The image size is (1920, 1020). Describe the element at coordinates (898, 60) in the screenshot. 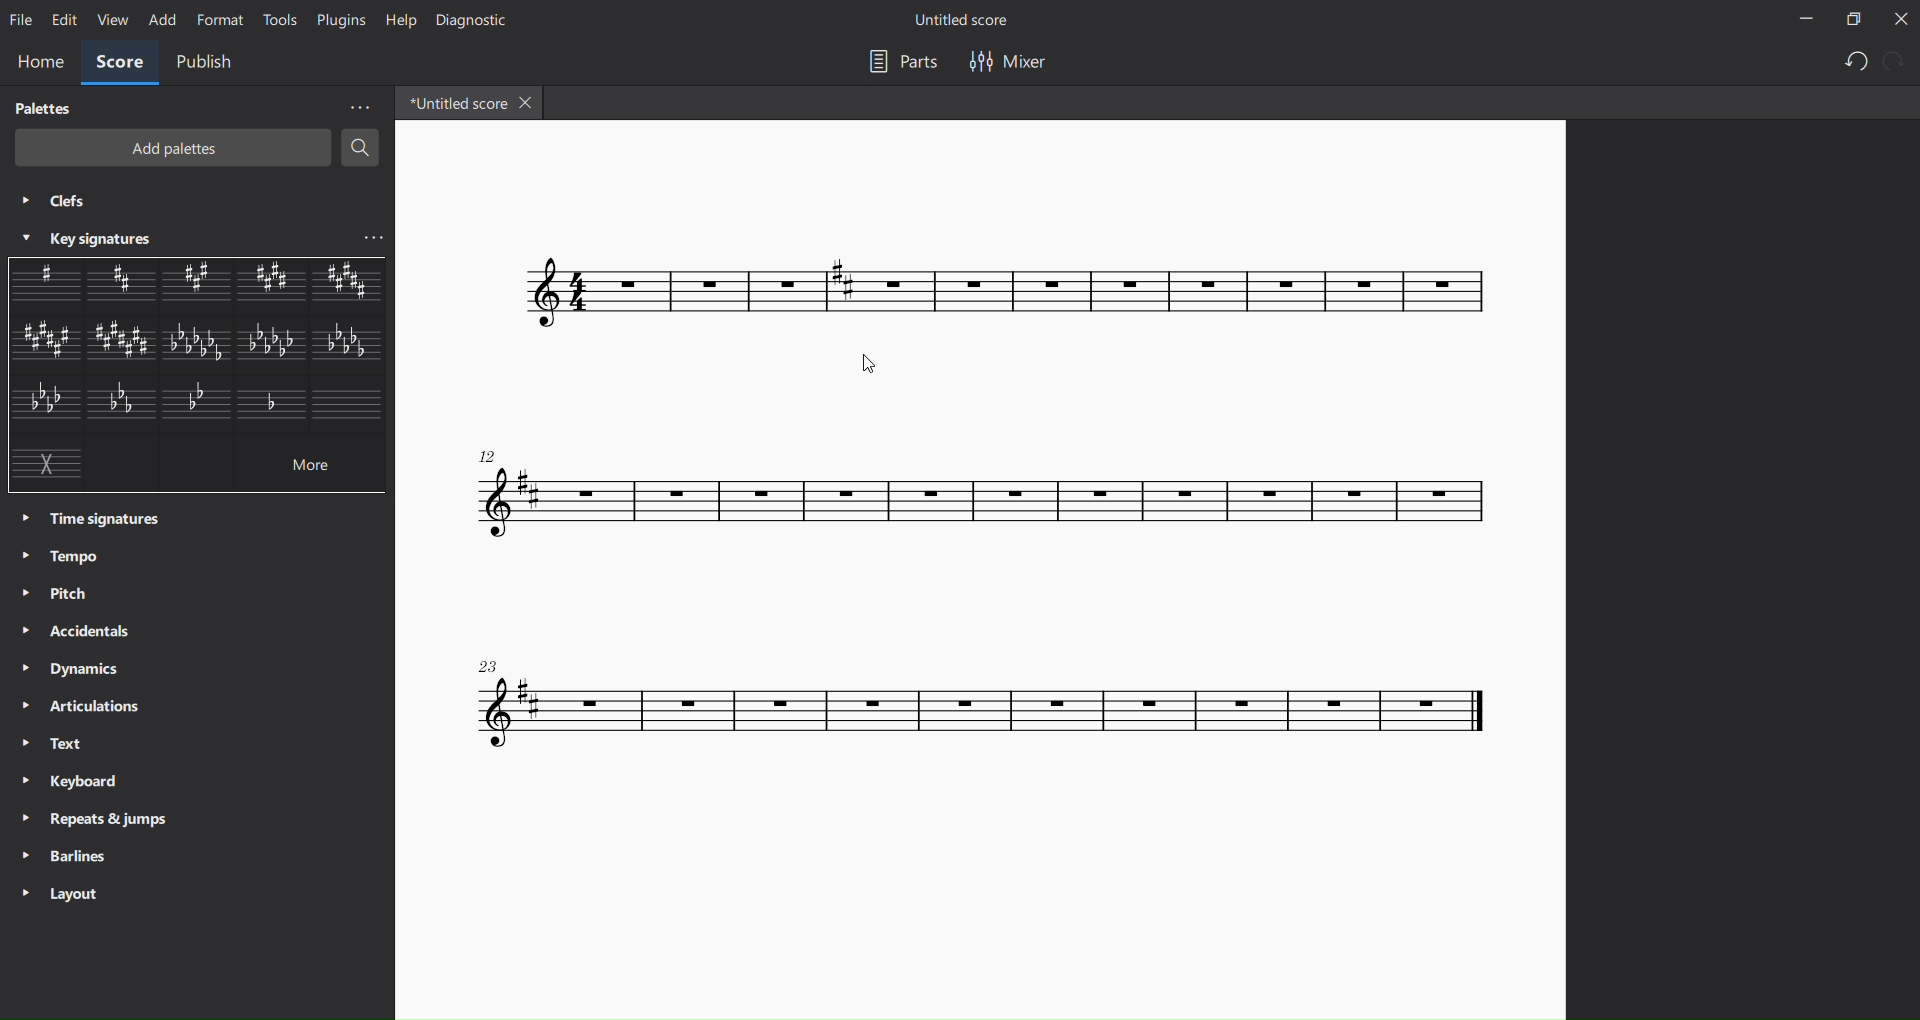

I see `parts` at that location.